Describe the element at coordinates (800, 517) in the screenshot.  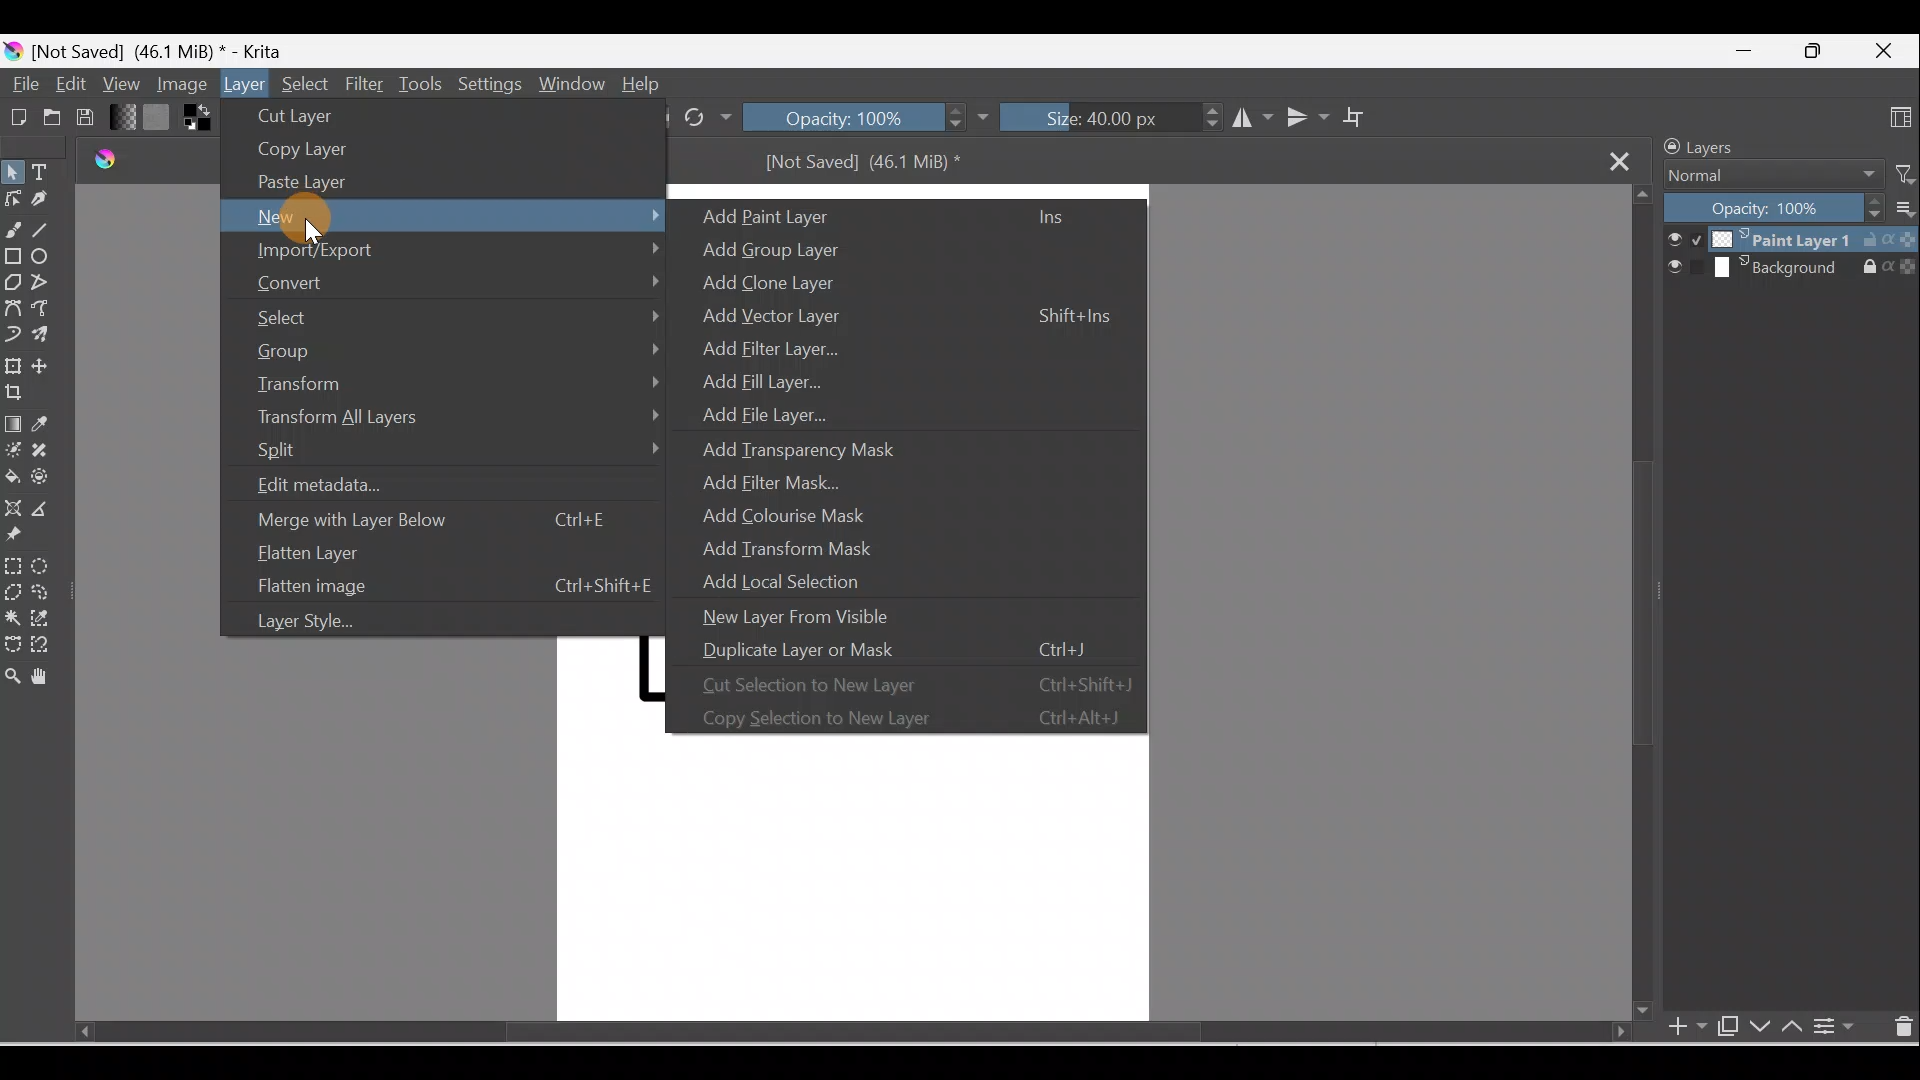
I see `Add colourise mask` at that location.